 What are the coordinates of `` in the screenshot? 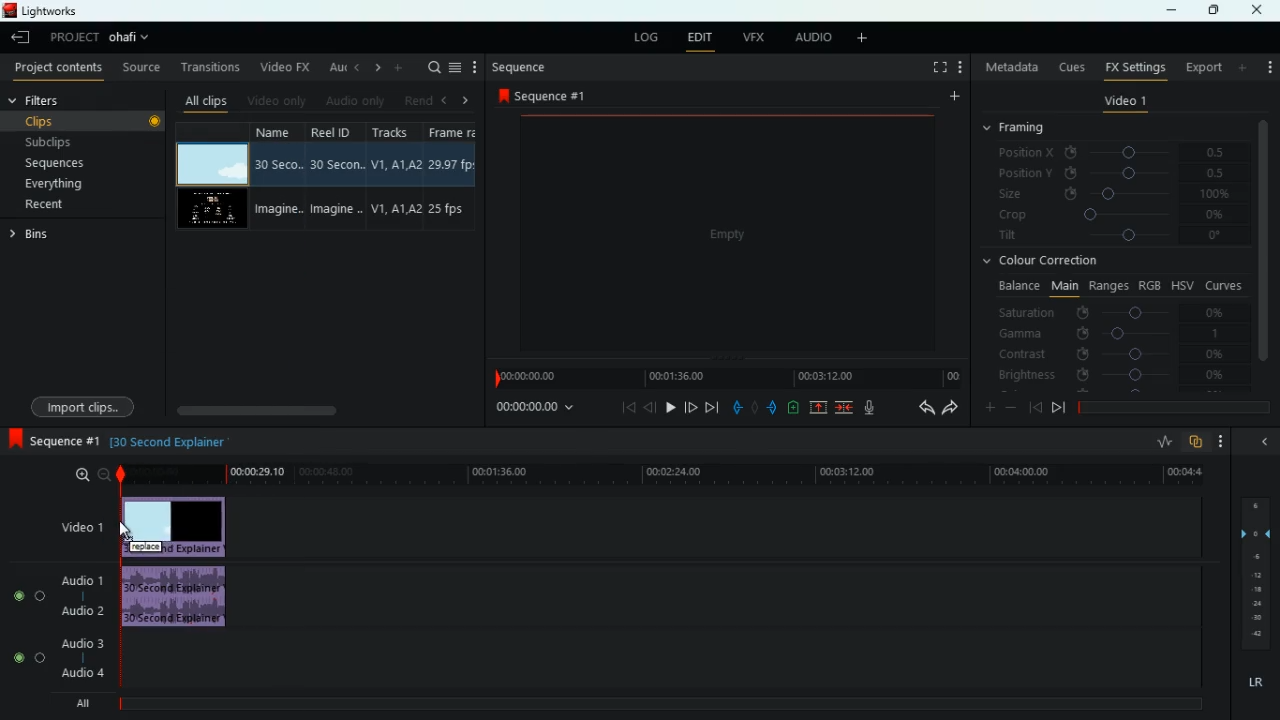 It's located at (1115, 237).